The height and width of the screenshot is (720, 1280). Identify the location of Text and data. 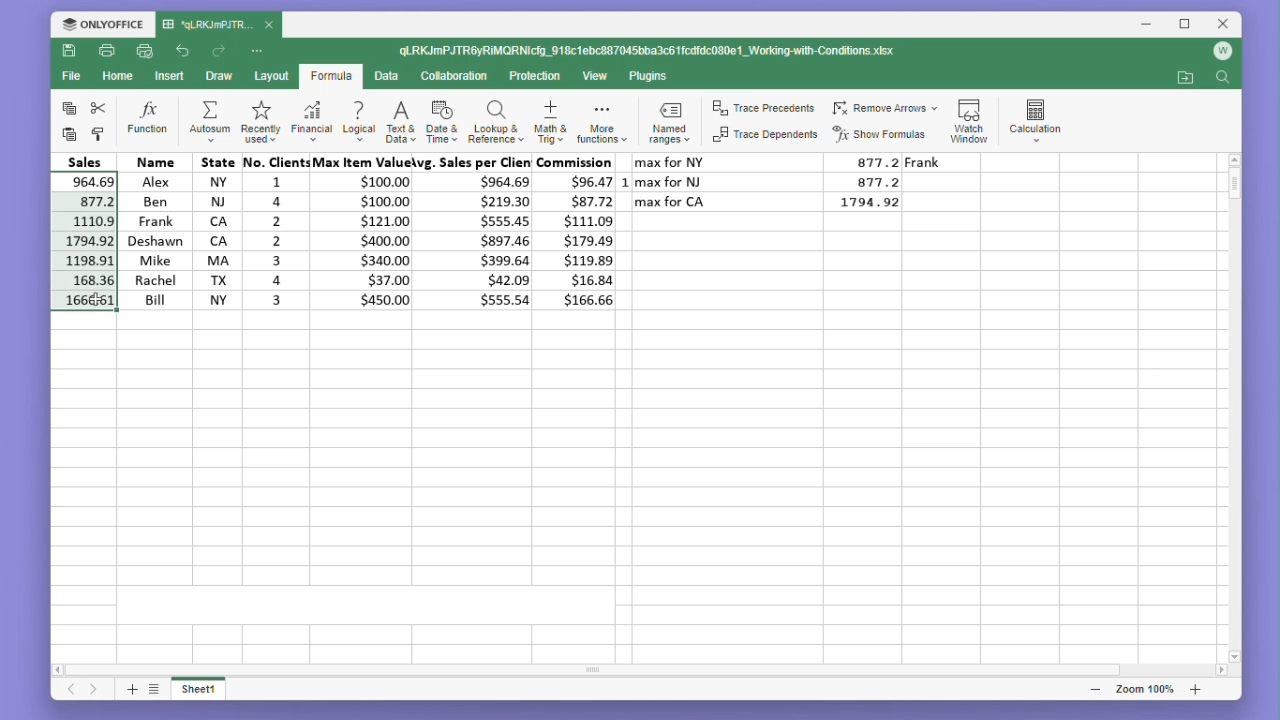
(399, 119).